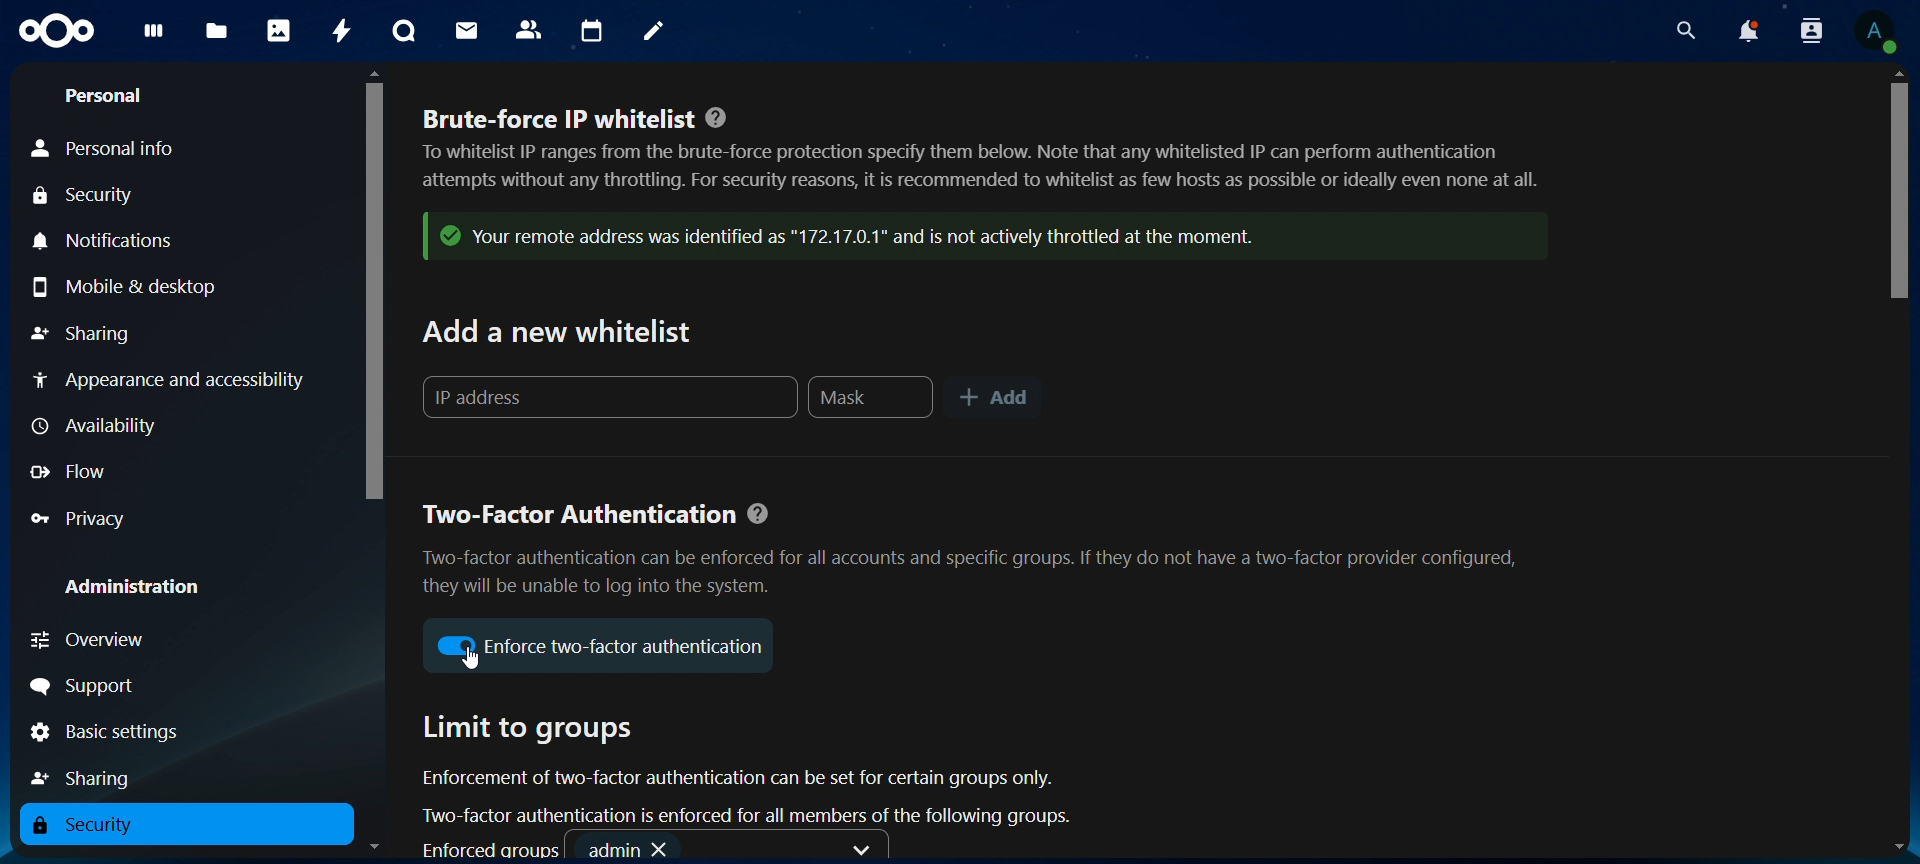 Image resolution: width=1920 pixels, height=864 pixels. What do you see at coordinates (214, 31) in the screenshot?
I see `files` at bounding box center [214, 31].